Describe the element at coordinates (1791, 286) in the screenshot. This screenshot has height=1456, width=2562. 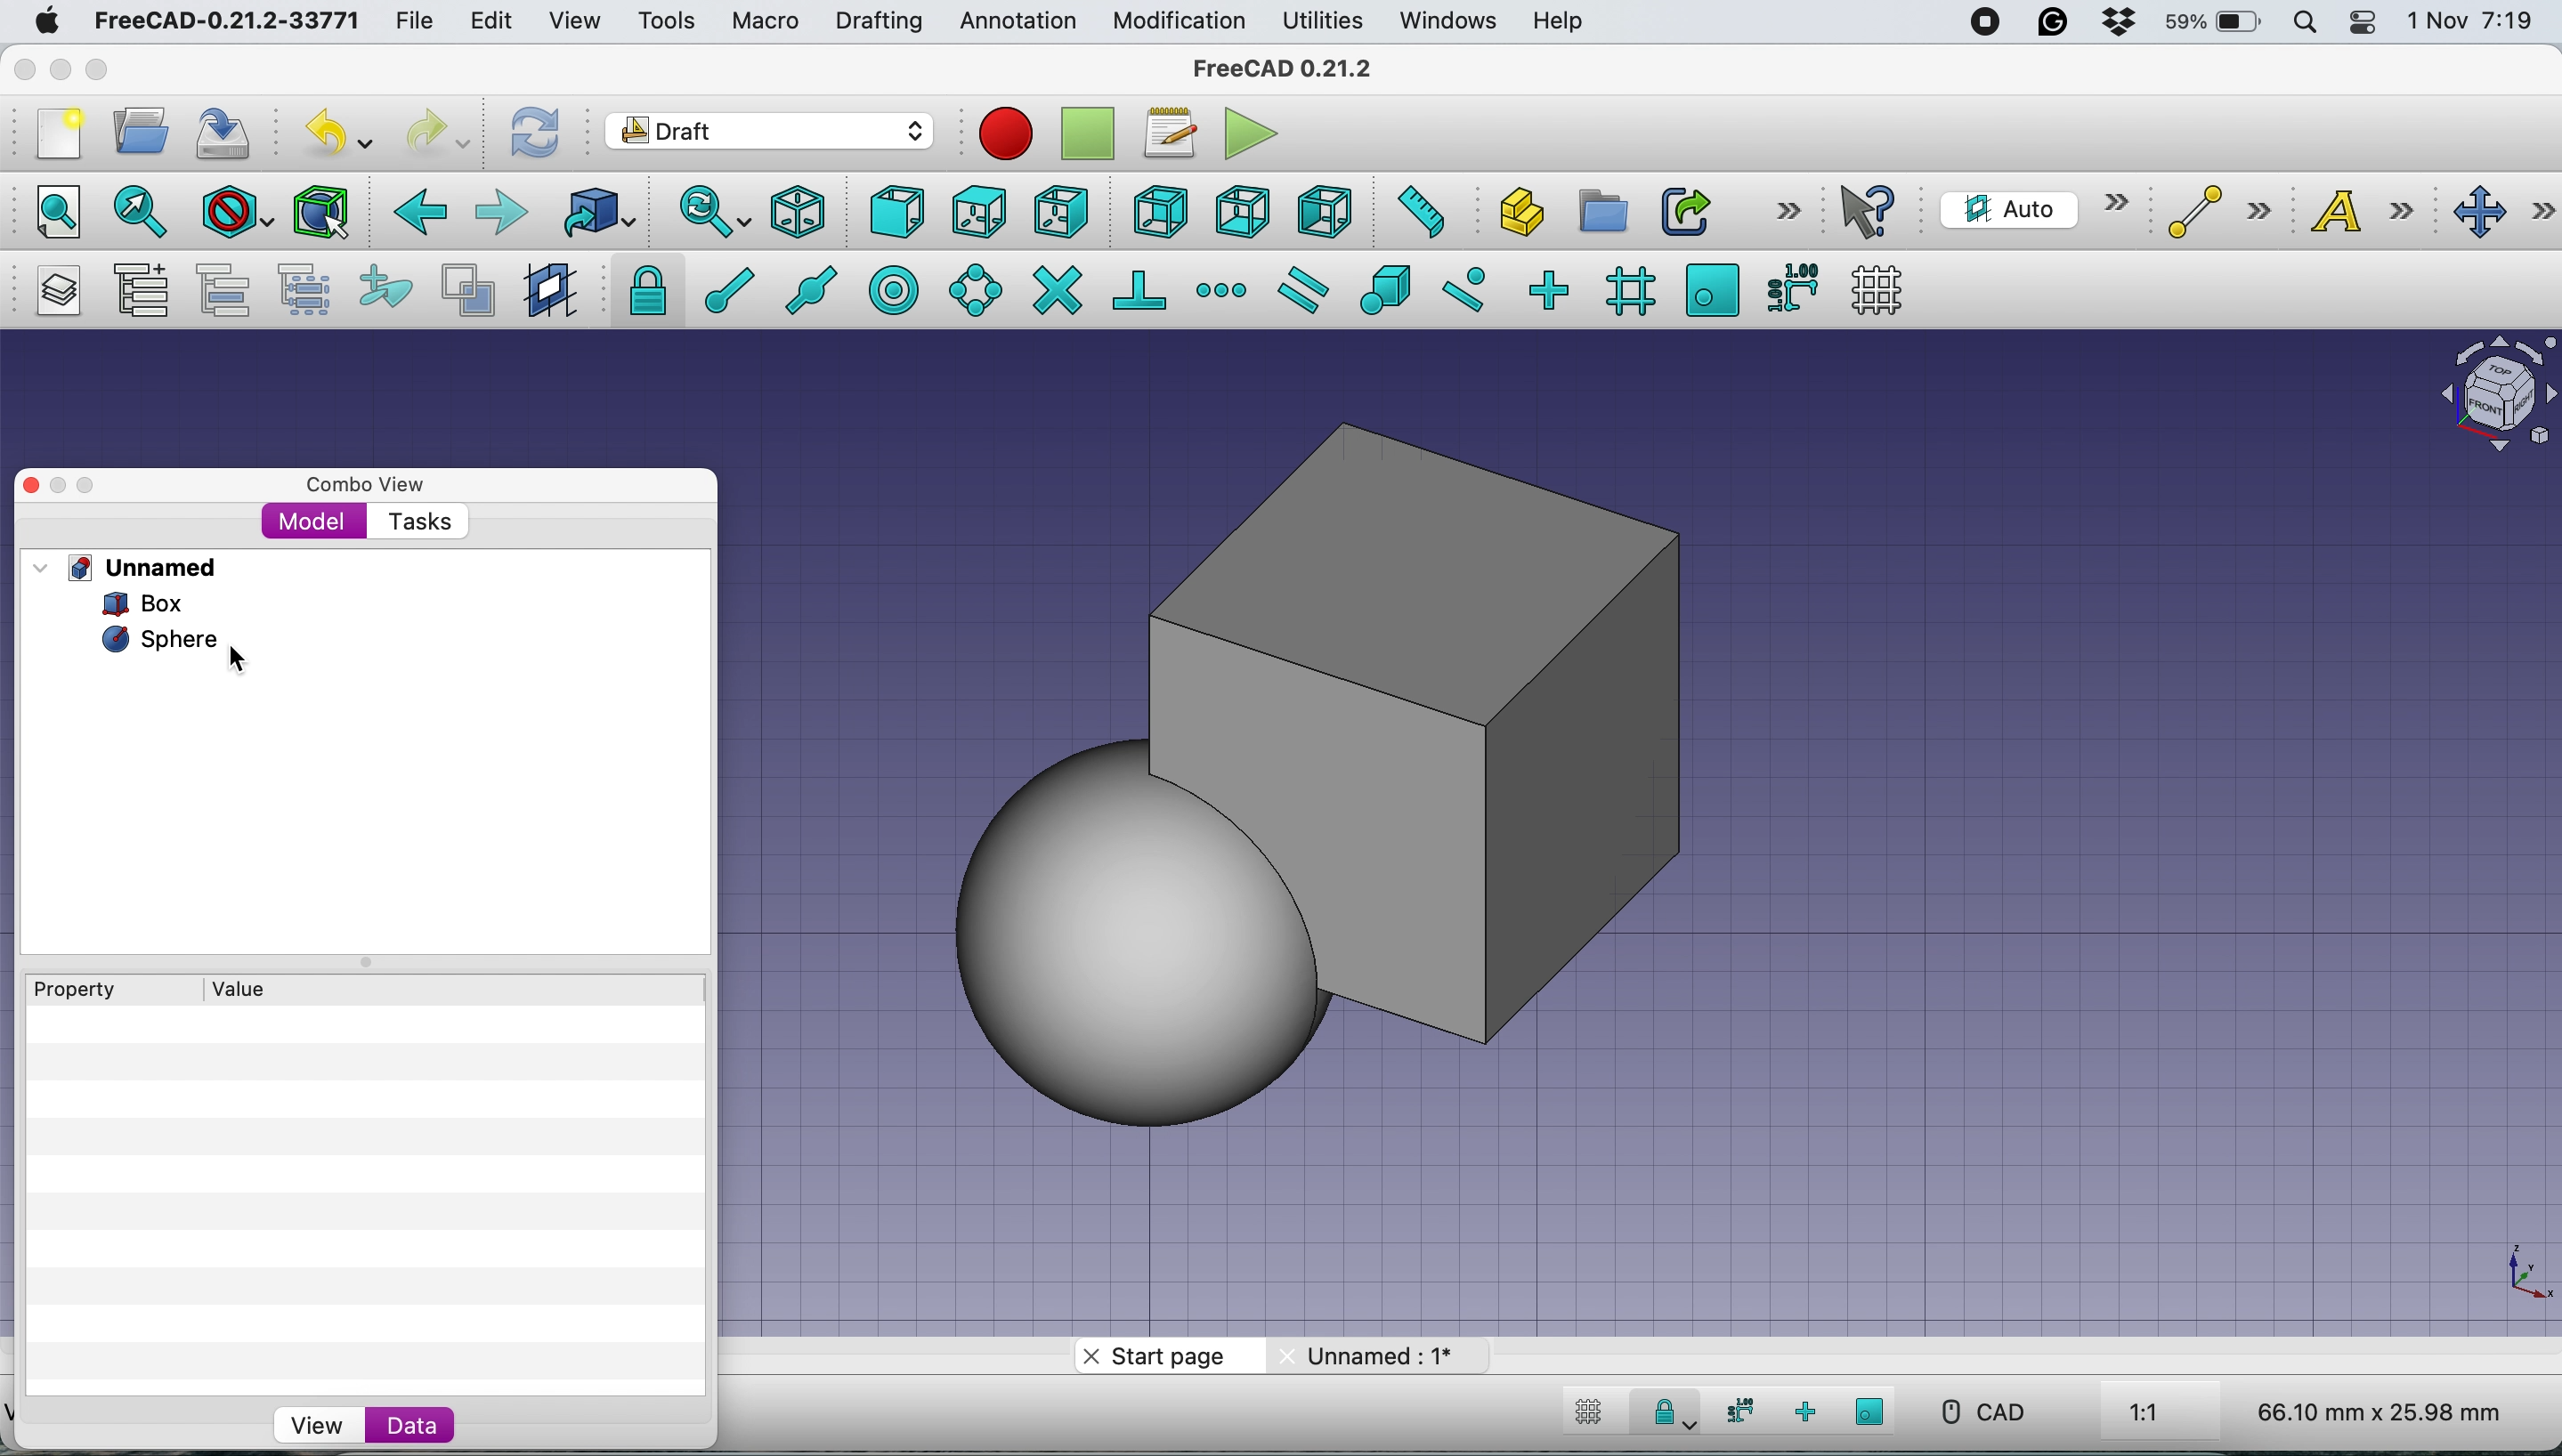
I see `snap dimensions` at that location.